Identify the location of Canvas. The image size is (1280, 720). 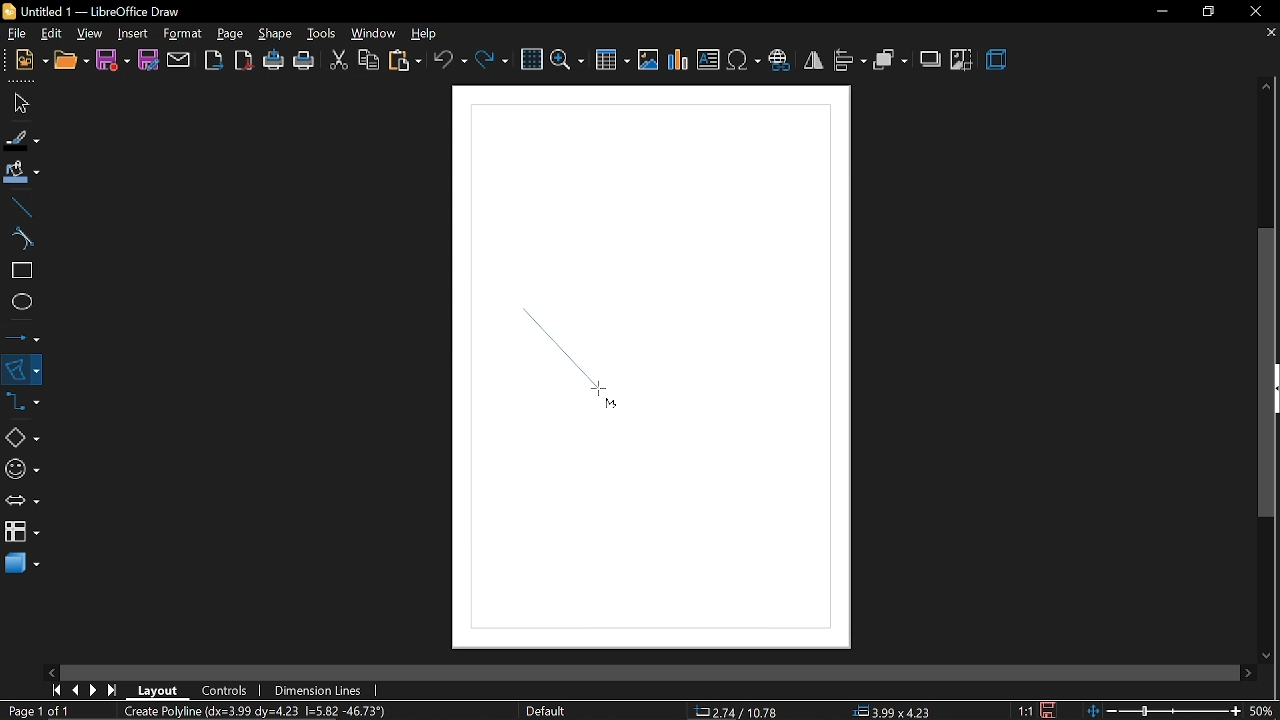
(648, 368).